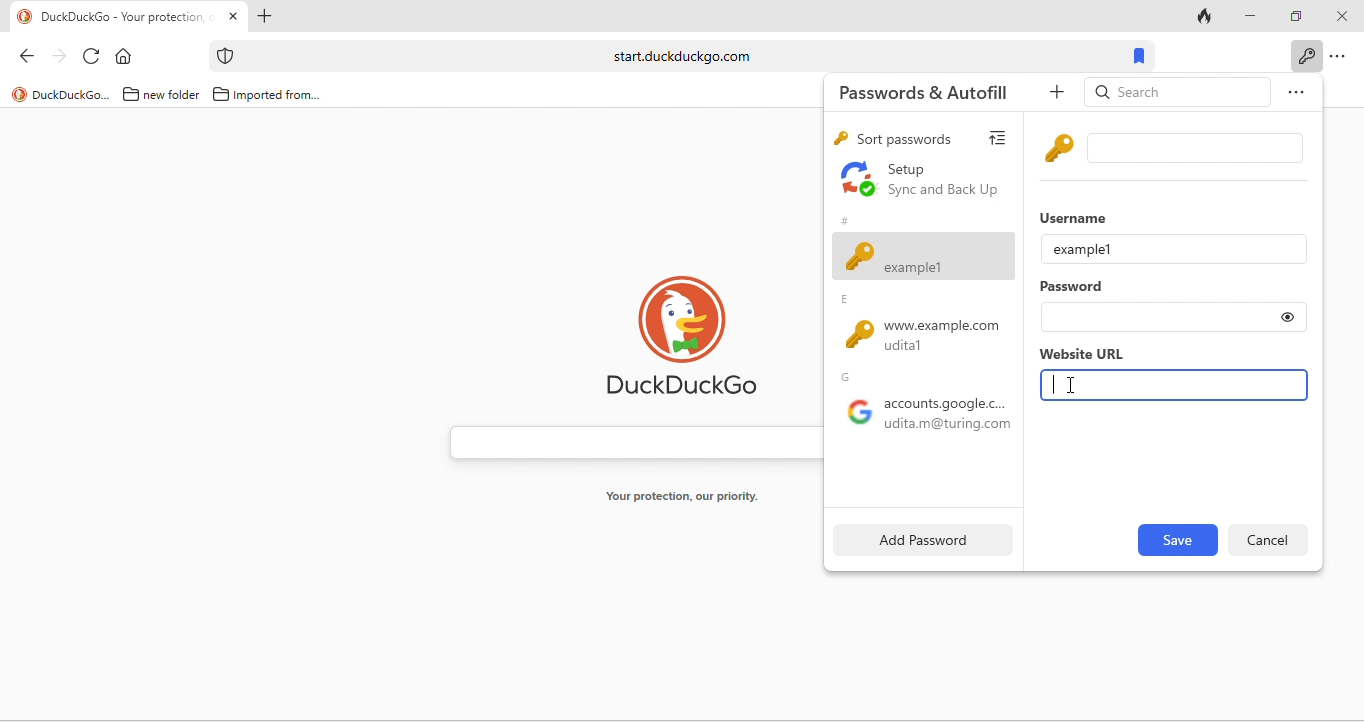 Image resolution: width=1364 pixels, height=722 pixels. What do you see at coordinates (1176, 540) in the screenshot?
I see `edit` at bounding box center [1176, 540].